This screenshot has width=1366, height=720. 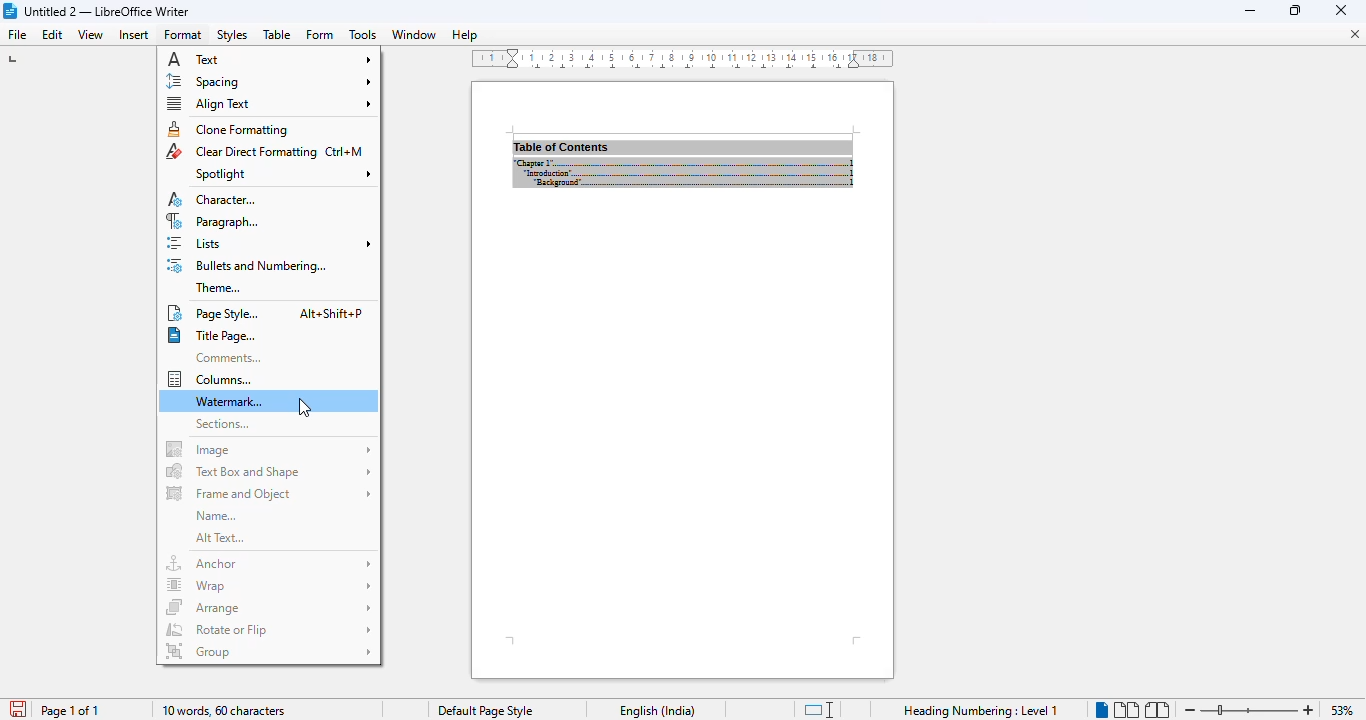 I want to click on text box and shape, so click(x=269, y=472).